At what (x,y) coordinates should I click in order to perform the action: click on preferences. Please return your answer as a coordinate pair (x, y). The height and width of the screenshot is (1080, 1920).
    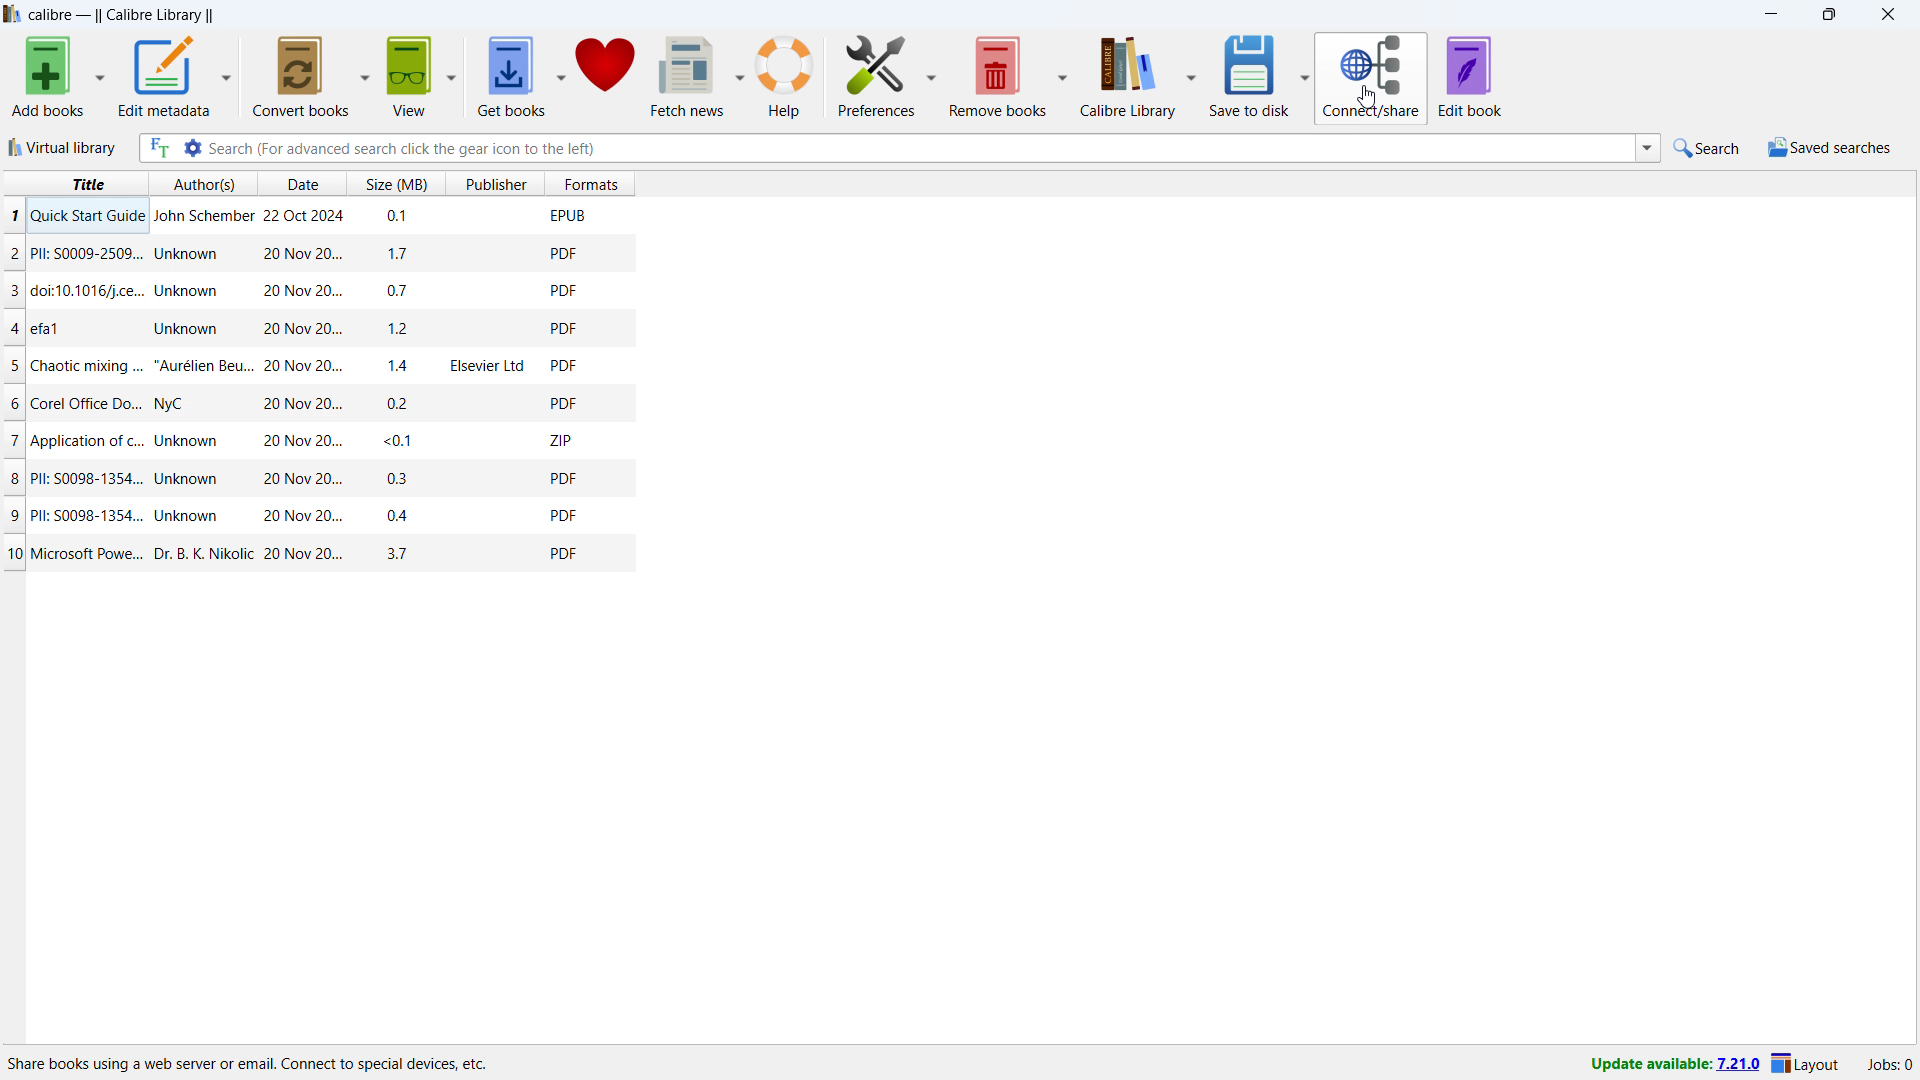
    Looking at the image, I should click on (877, 75).